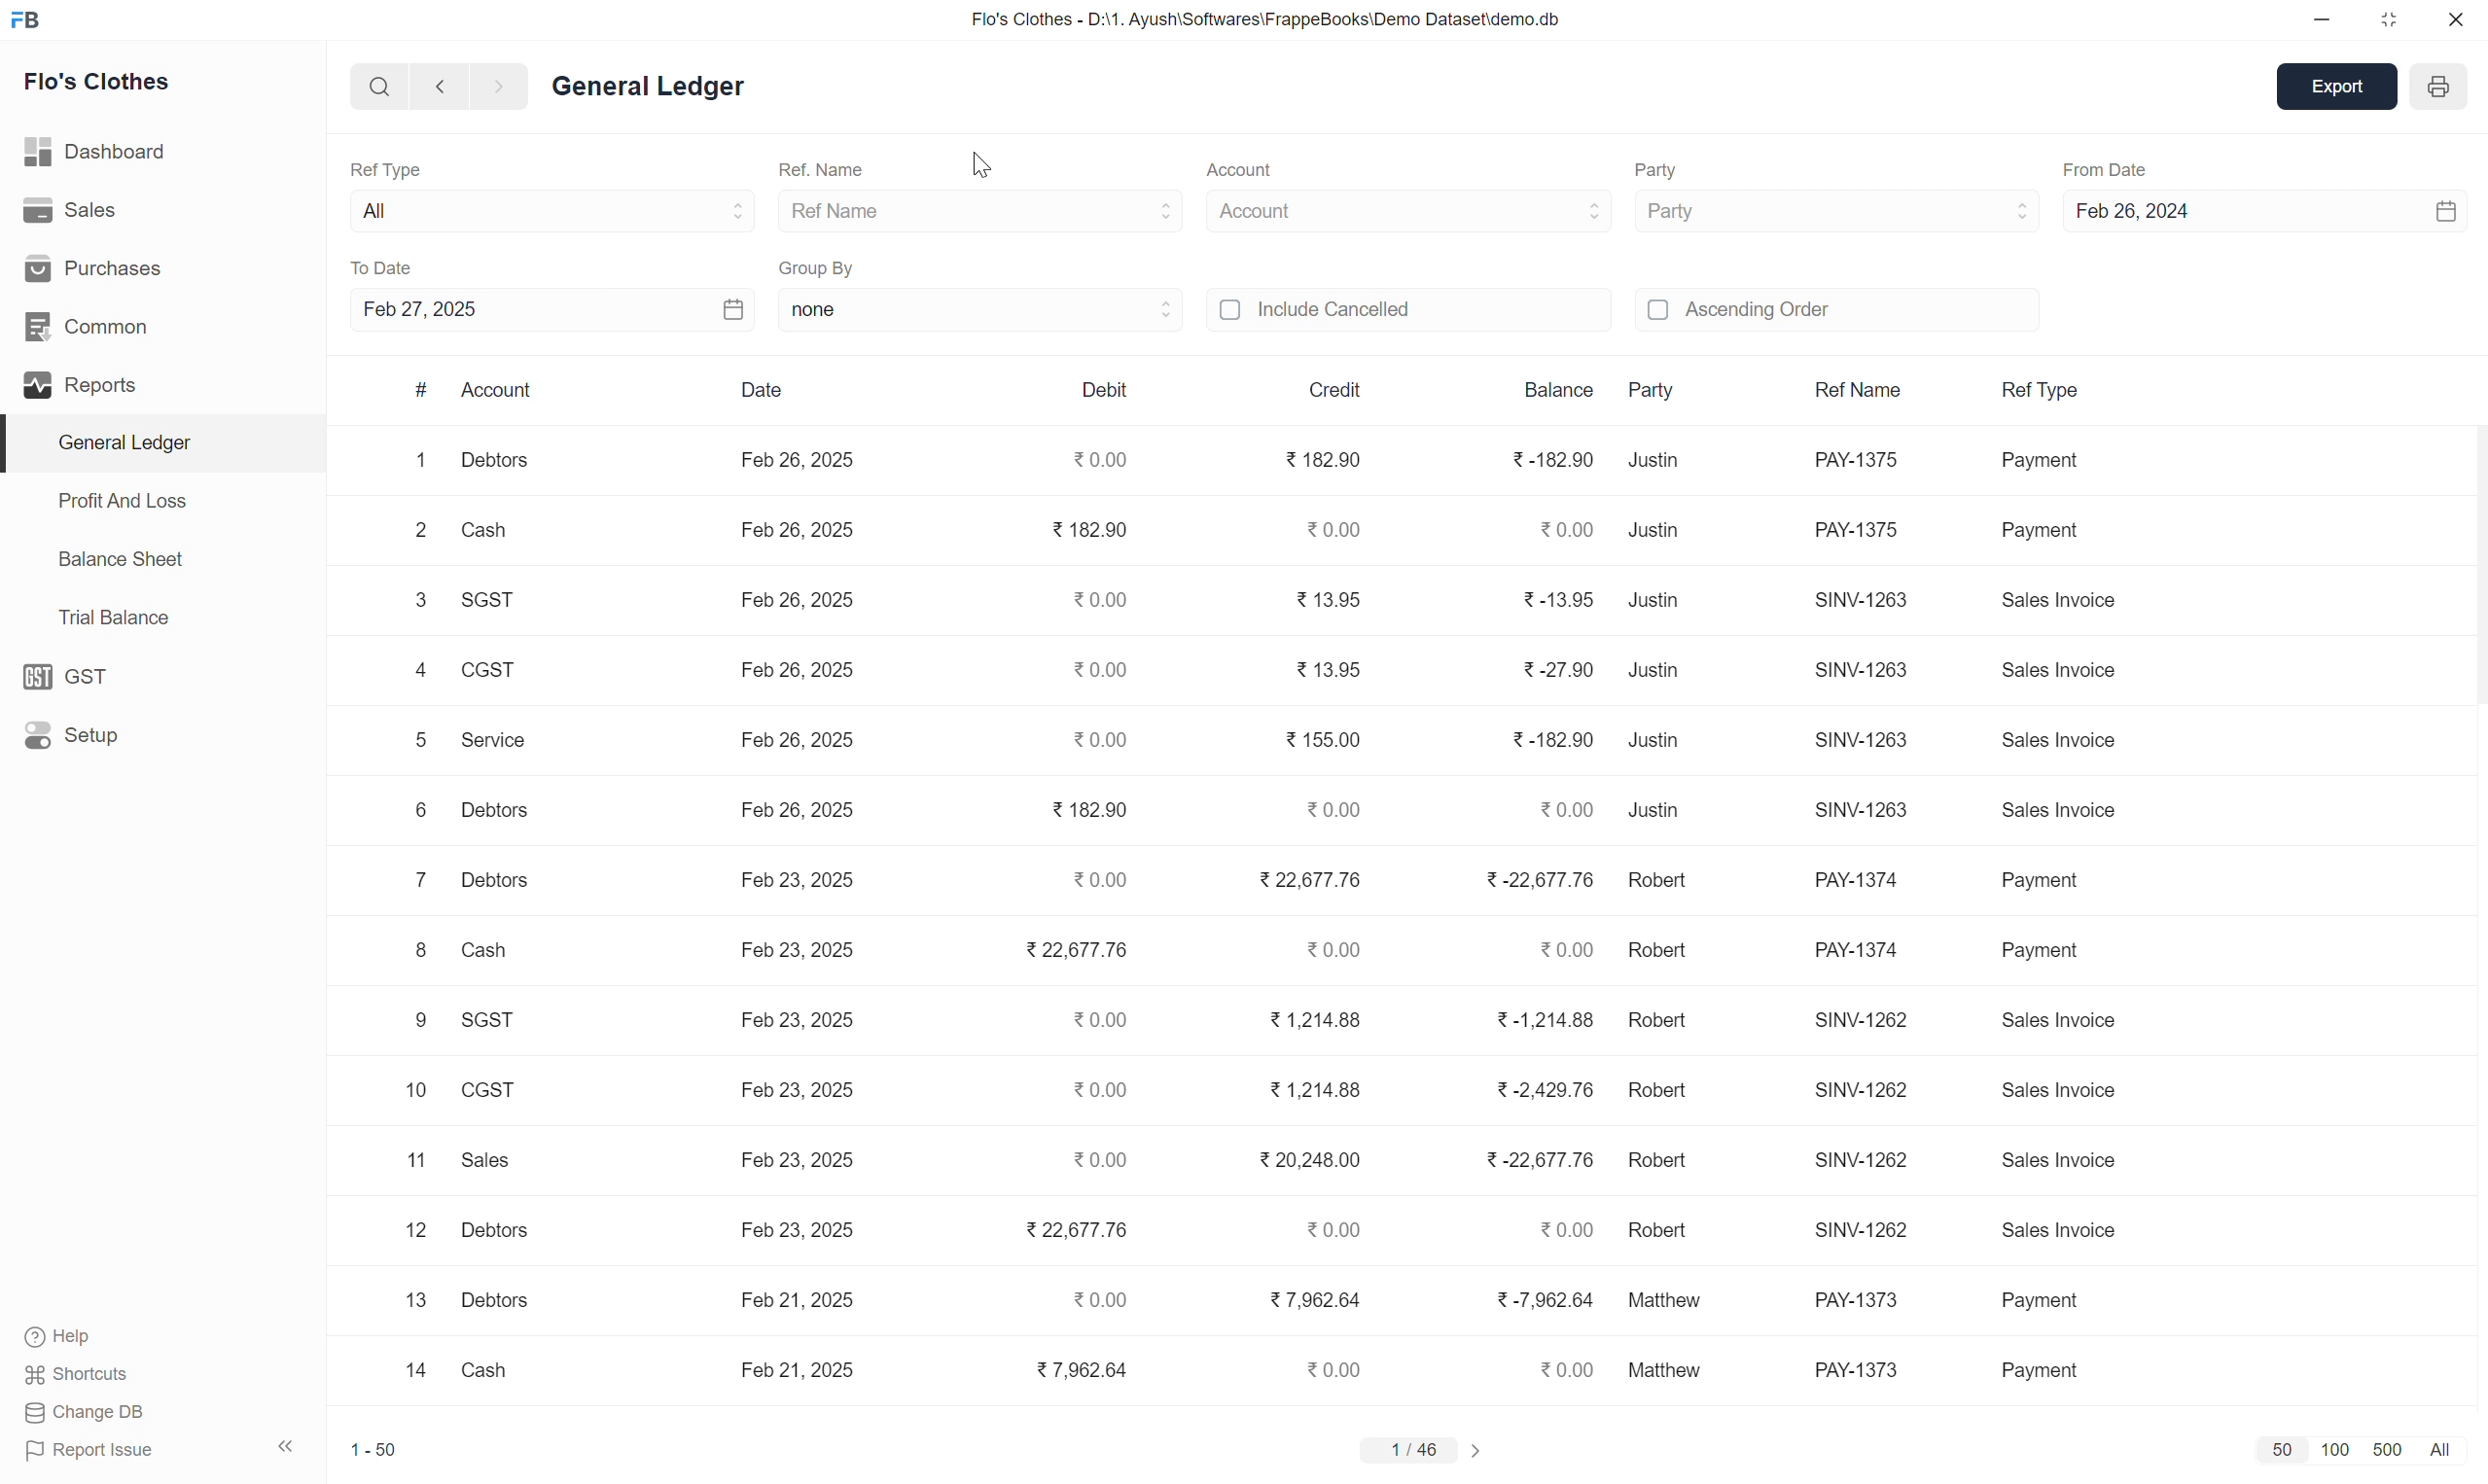 This screenshot has height=1484, width=2488. I want to click on help, so click(74, 1335).